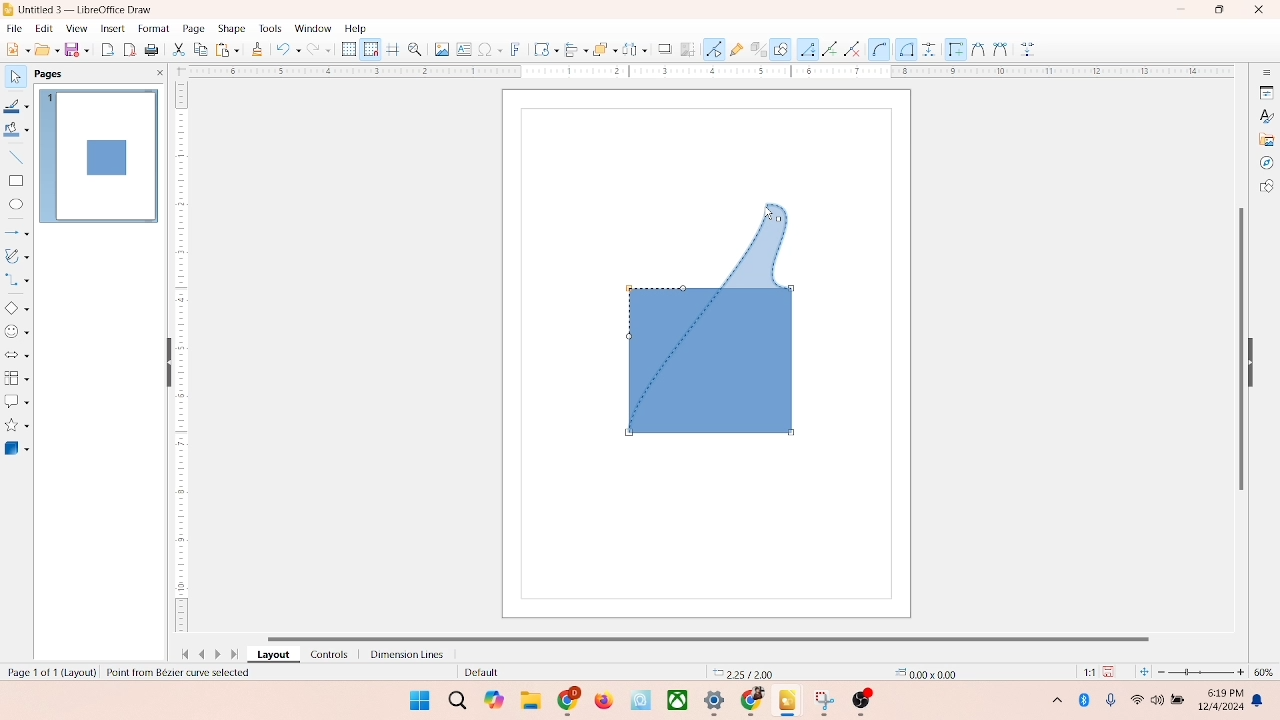 This screenshot has height=720, width=1280. I want to click on properties, so click(1265, 91).